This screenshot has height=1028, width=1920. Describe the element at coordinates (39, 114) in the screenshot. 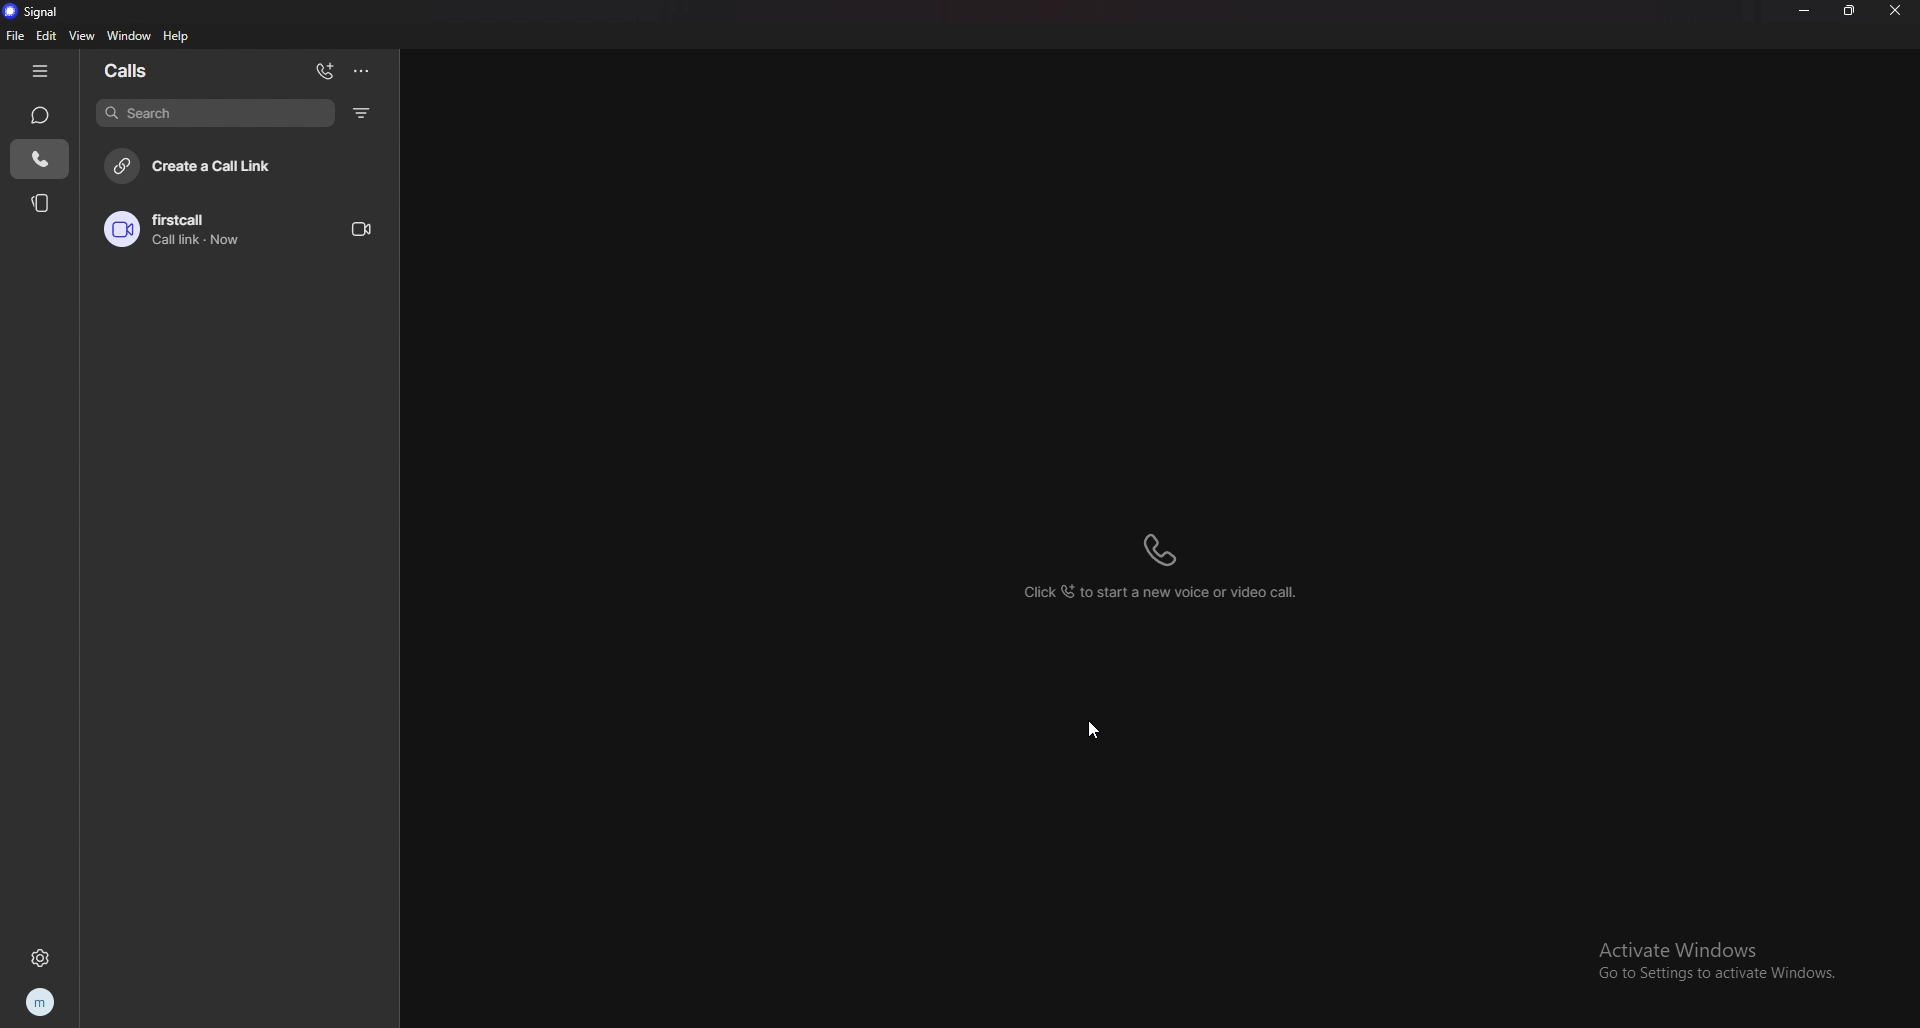

I see `chats` at that location.